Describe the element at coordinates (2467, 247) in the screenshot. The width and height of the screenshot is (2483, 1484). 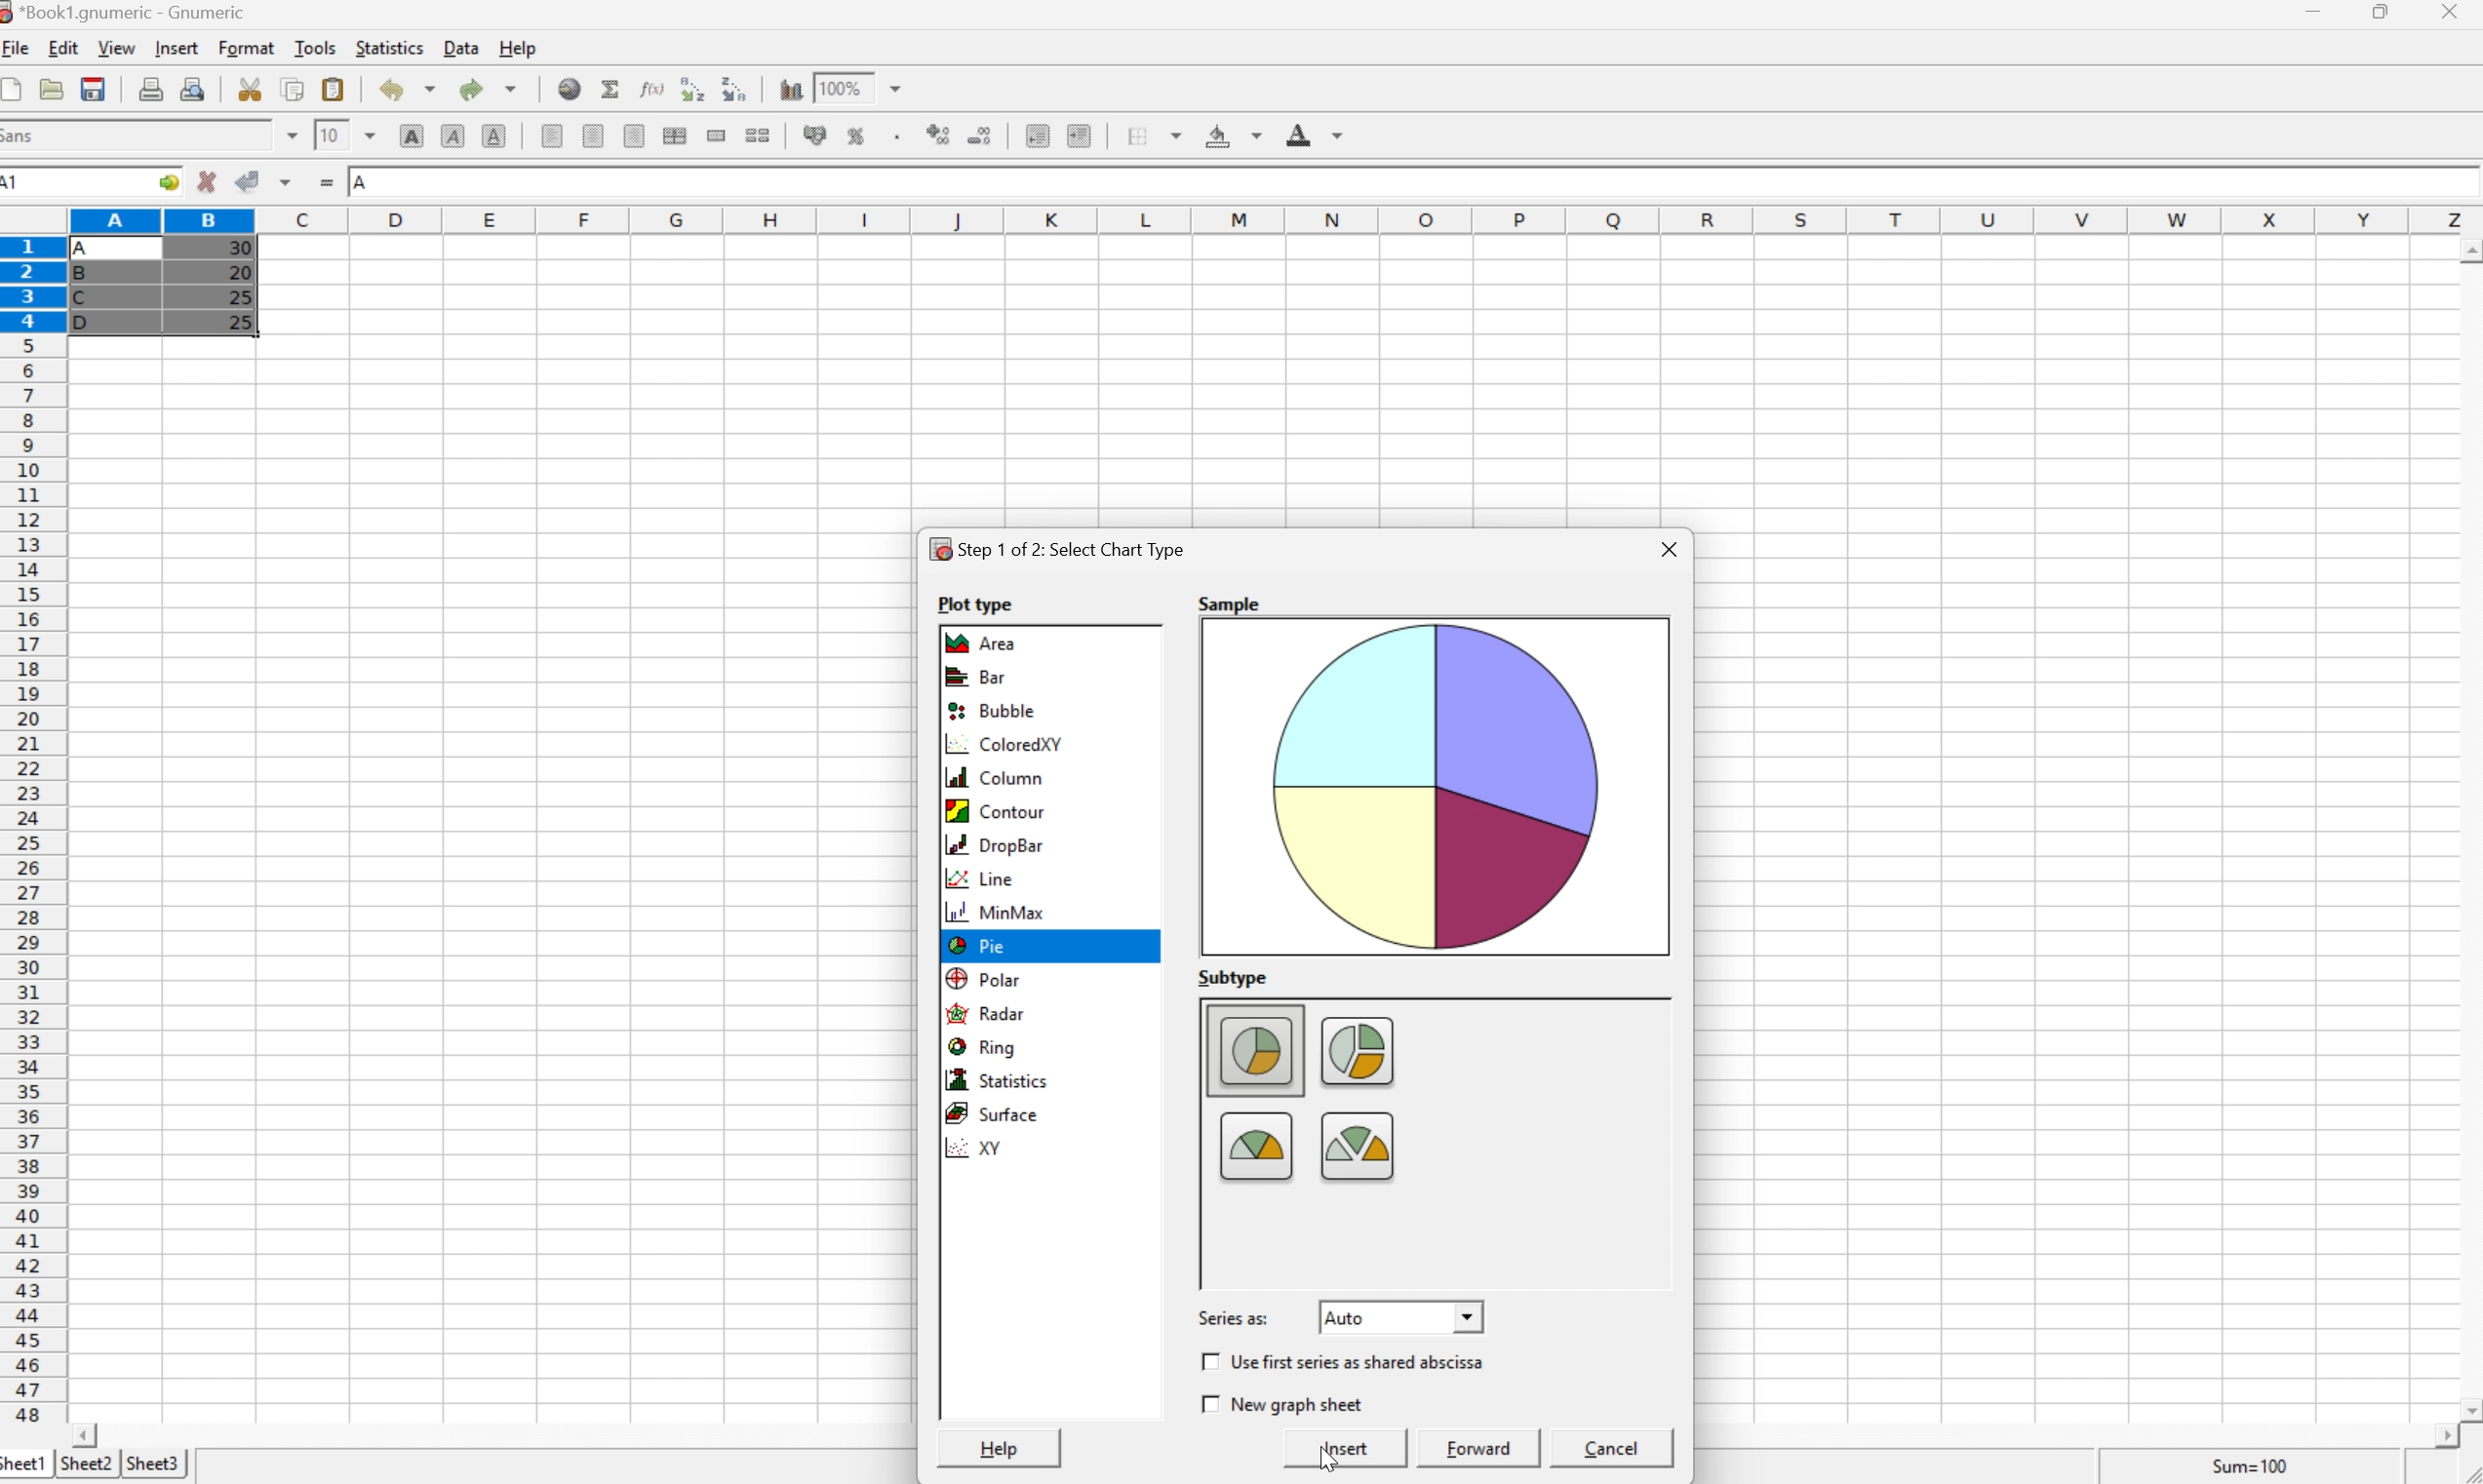
I see `Scroll Up` at that location.